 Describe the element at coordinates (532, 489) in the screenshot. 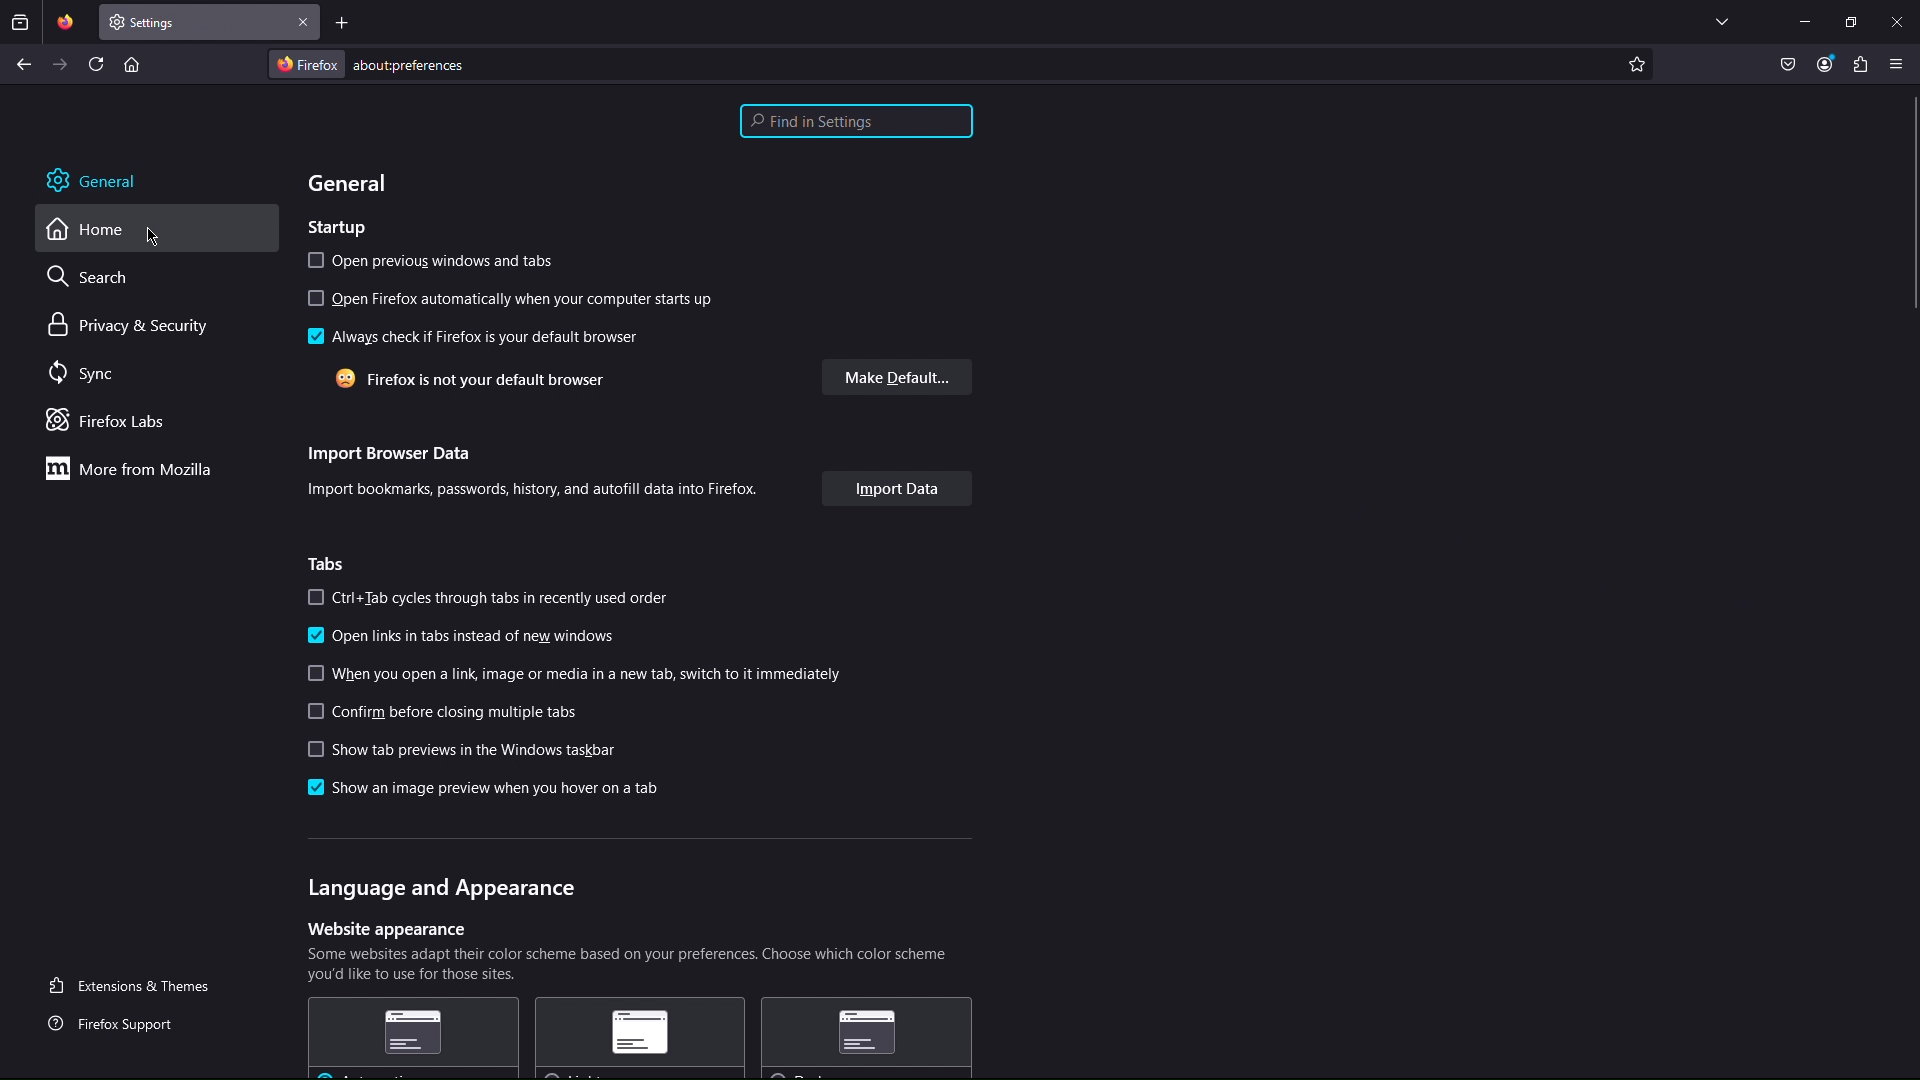

I see `Import bookmarks, passwords, history and autofill data` at that location.